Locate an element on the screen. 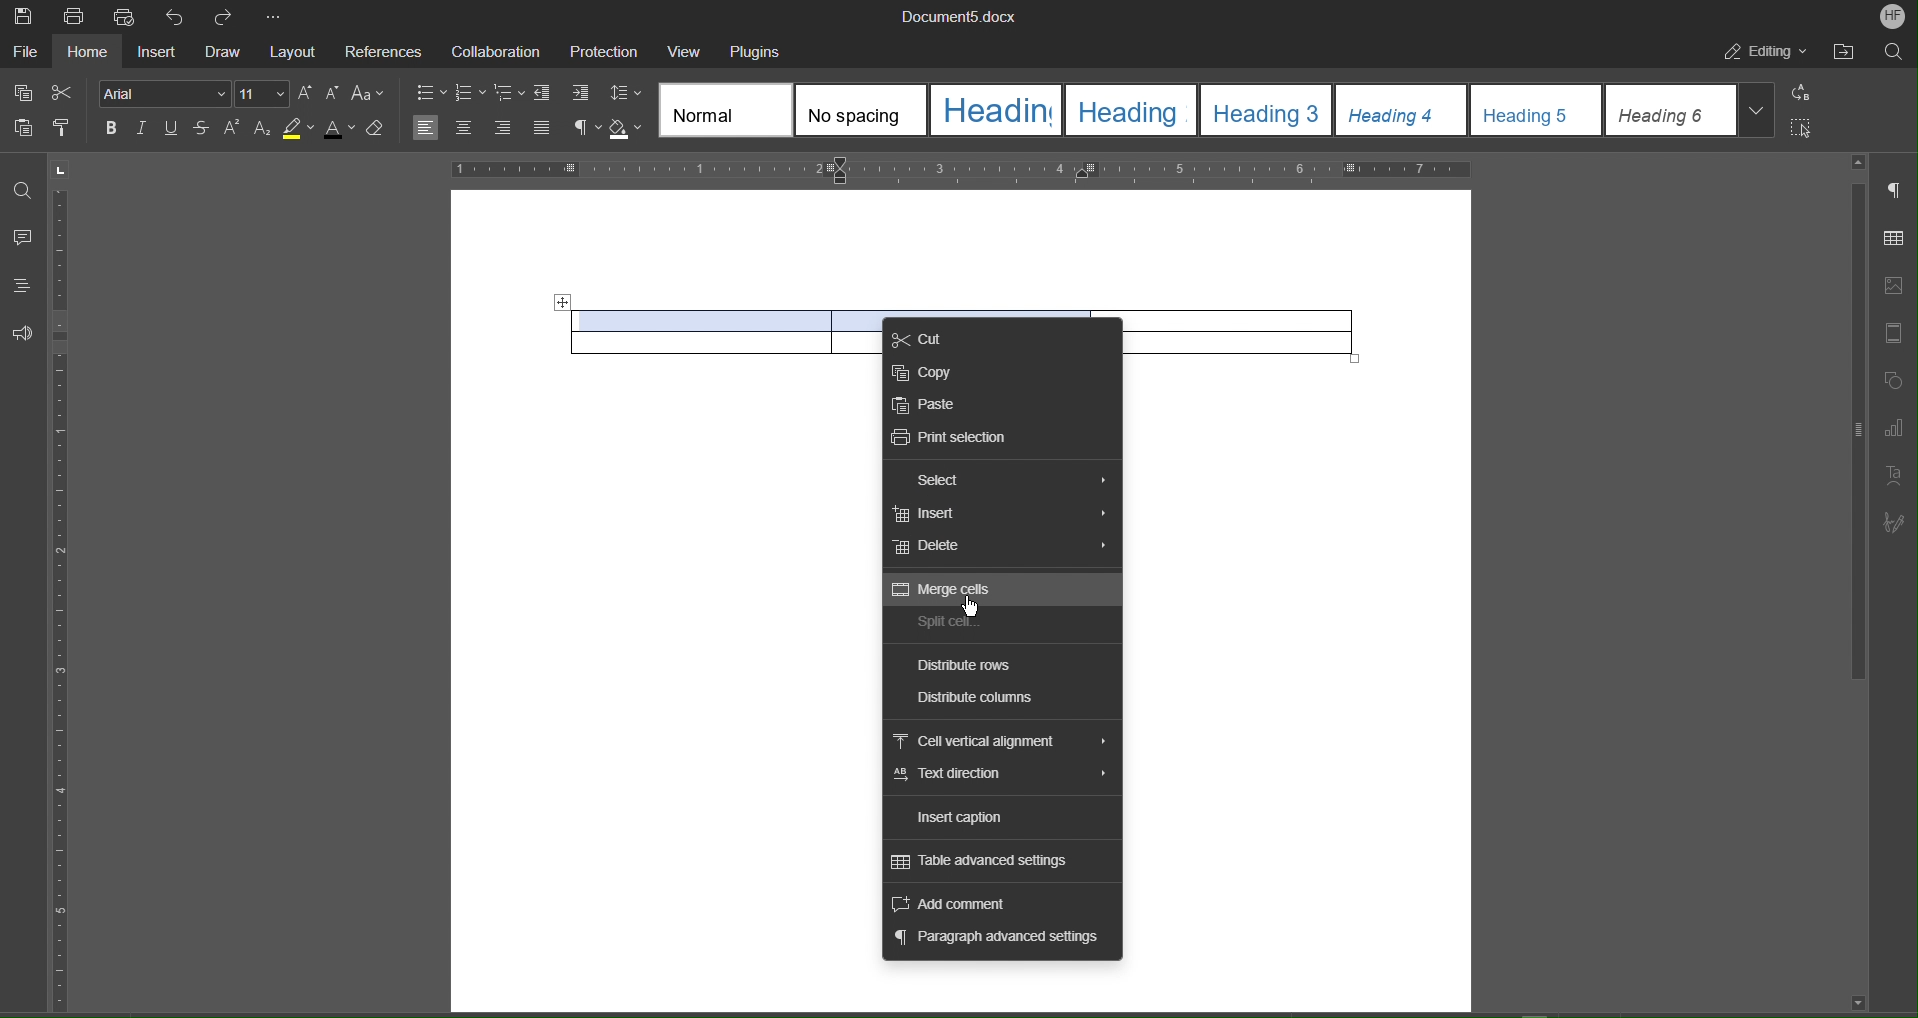 The width and height of the screenshot is (1918, 1018). Image Settings is located at coordinates (1896, 280).